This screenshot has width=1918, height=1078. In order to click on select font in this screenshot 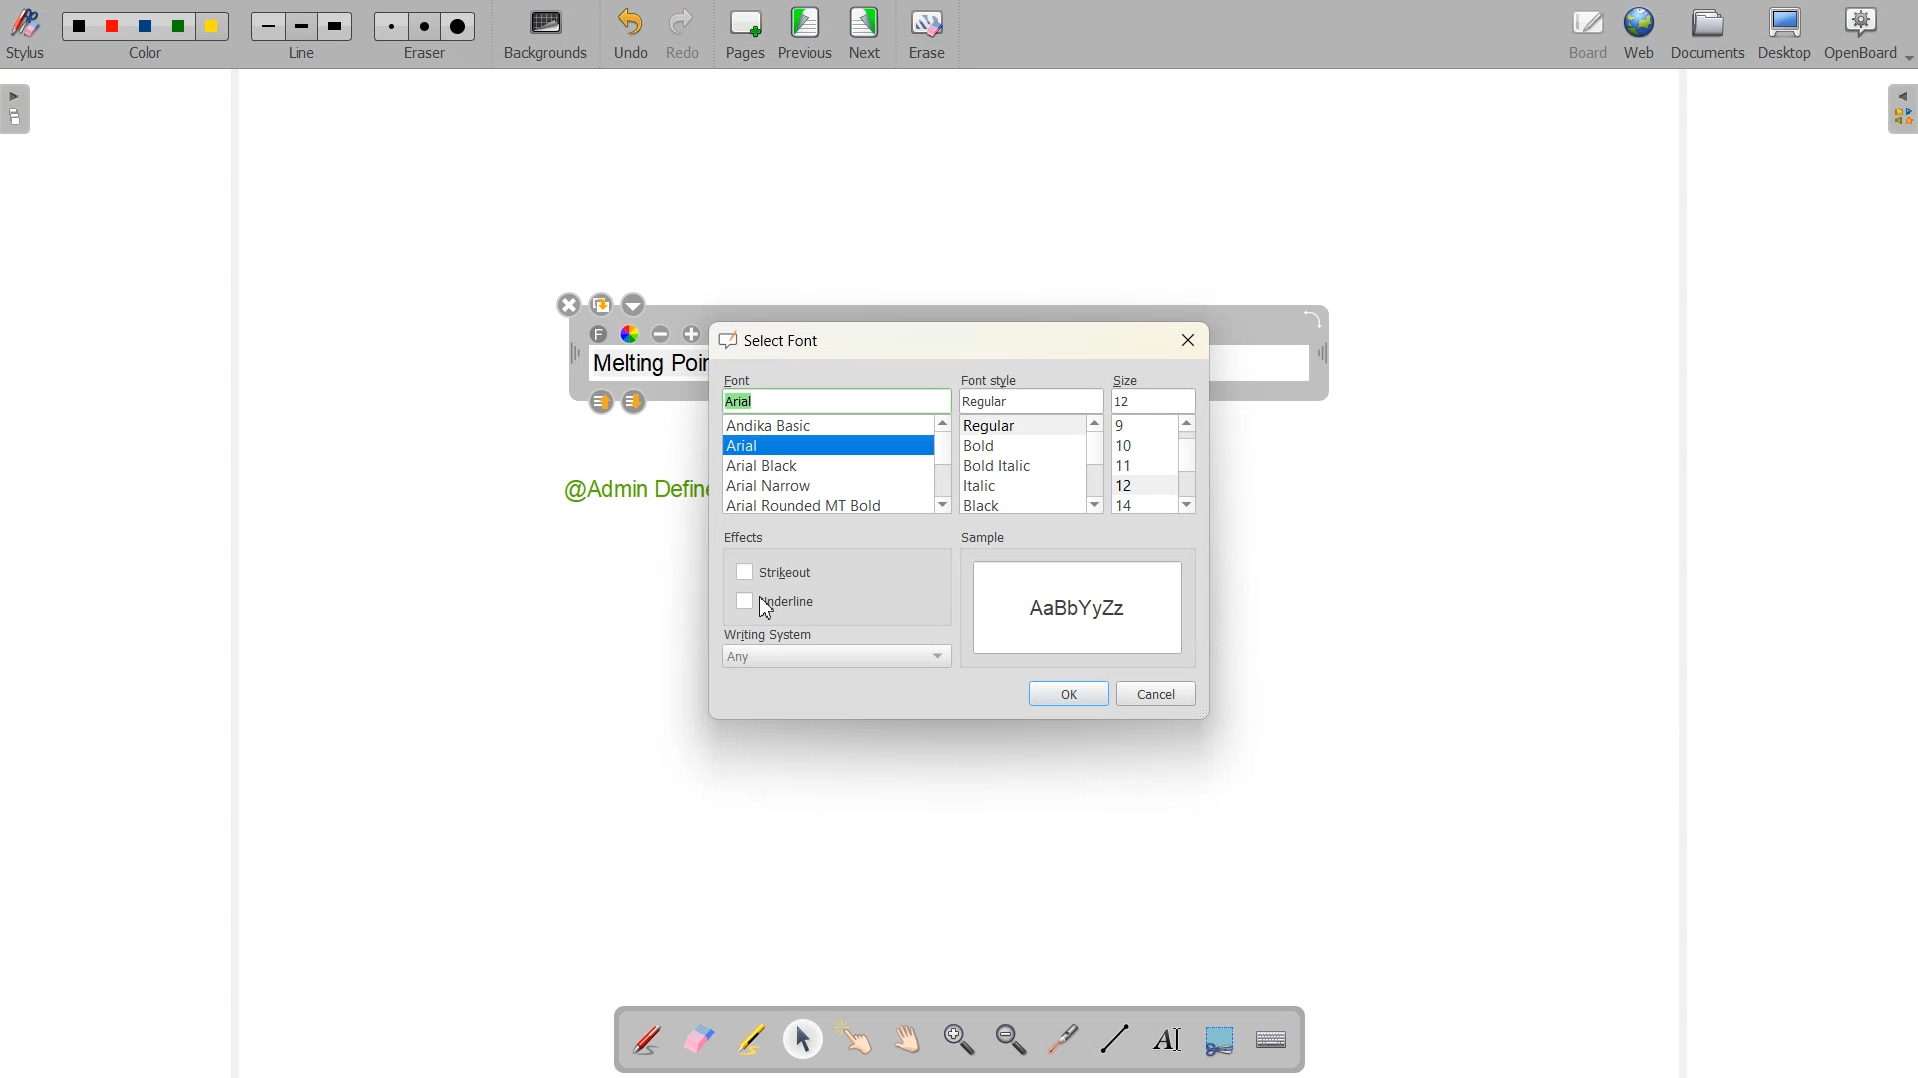, I will do `click(778, 340)`.